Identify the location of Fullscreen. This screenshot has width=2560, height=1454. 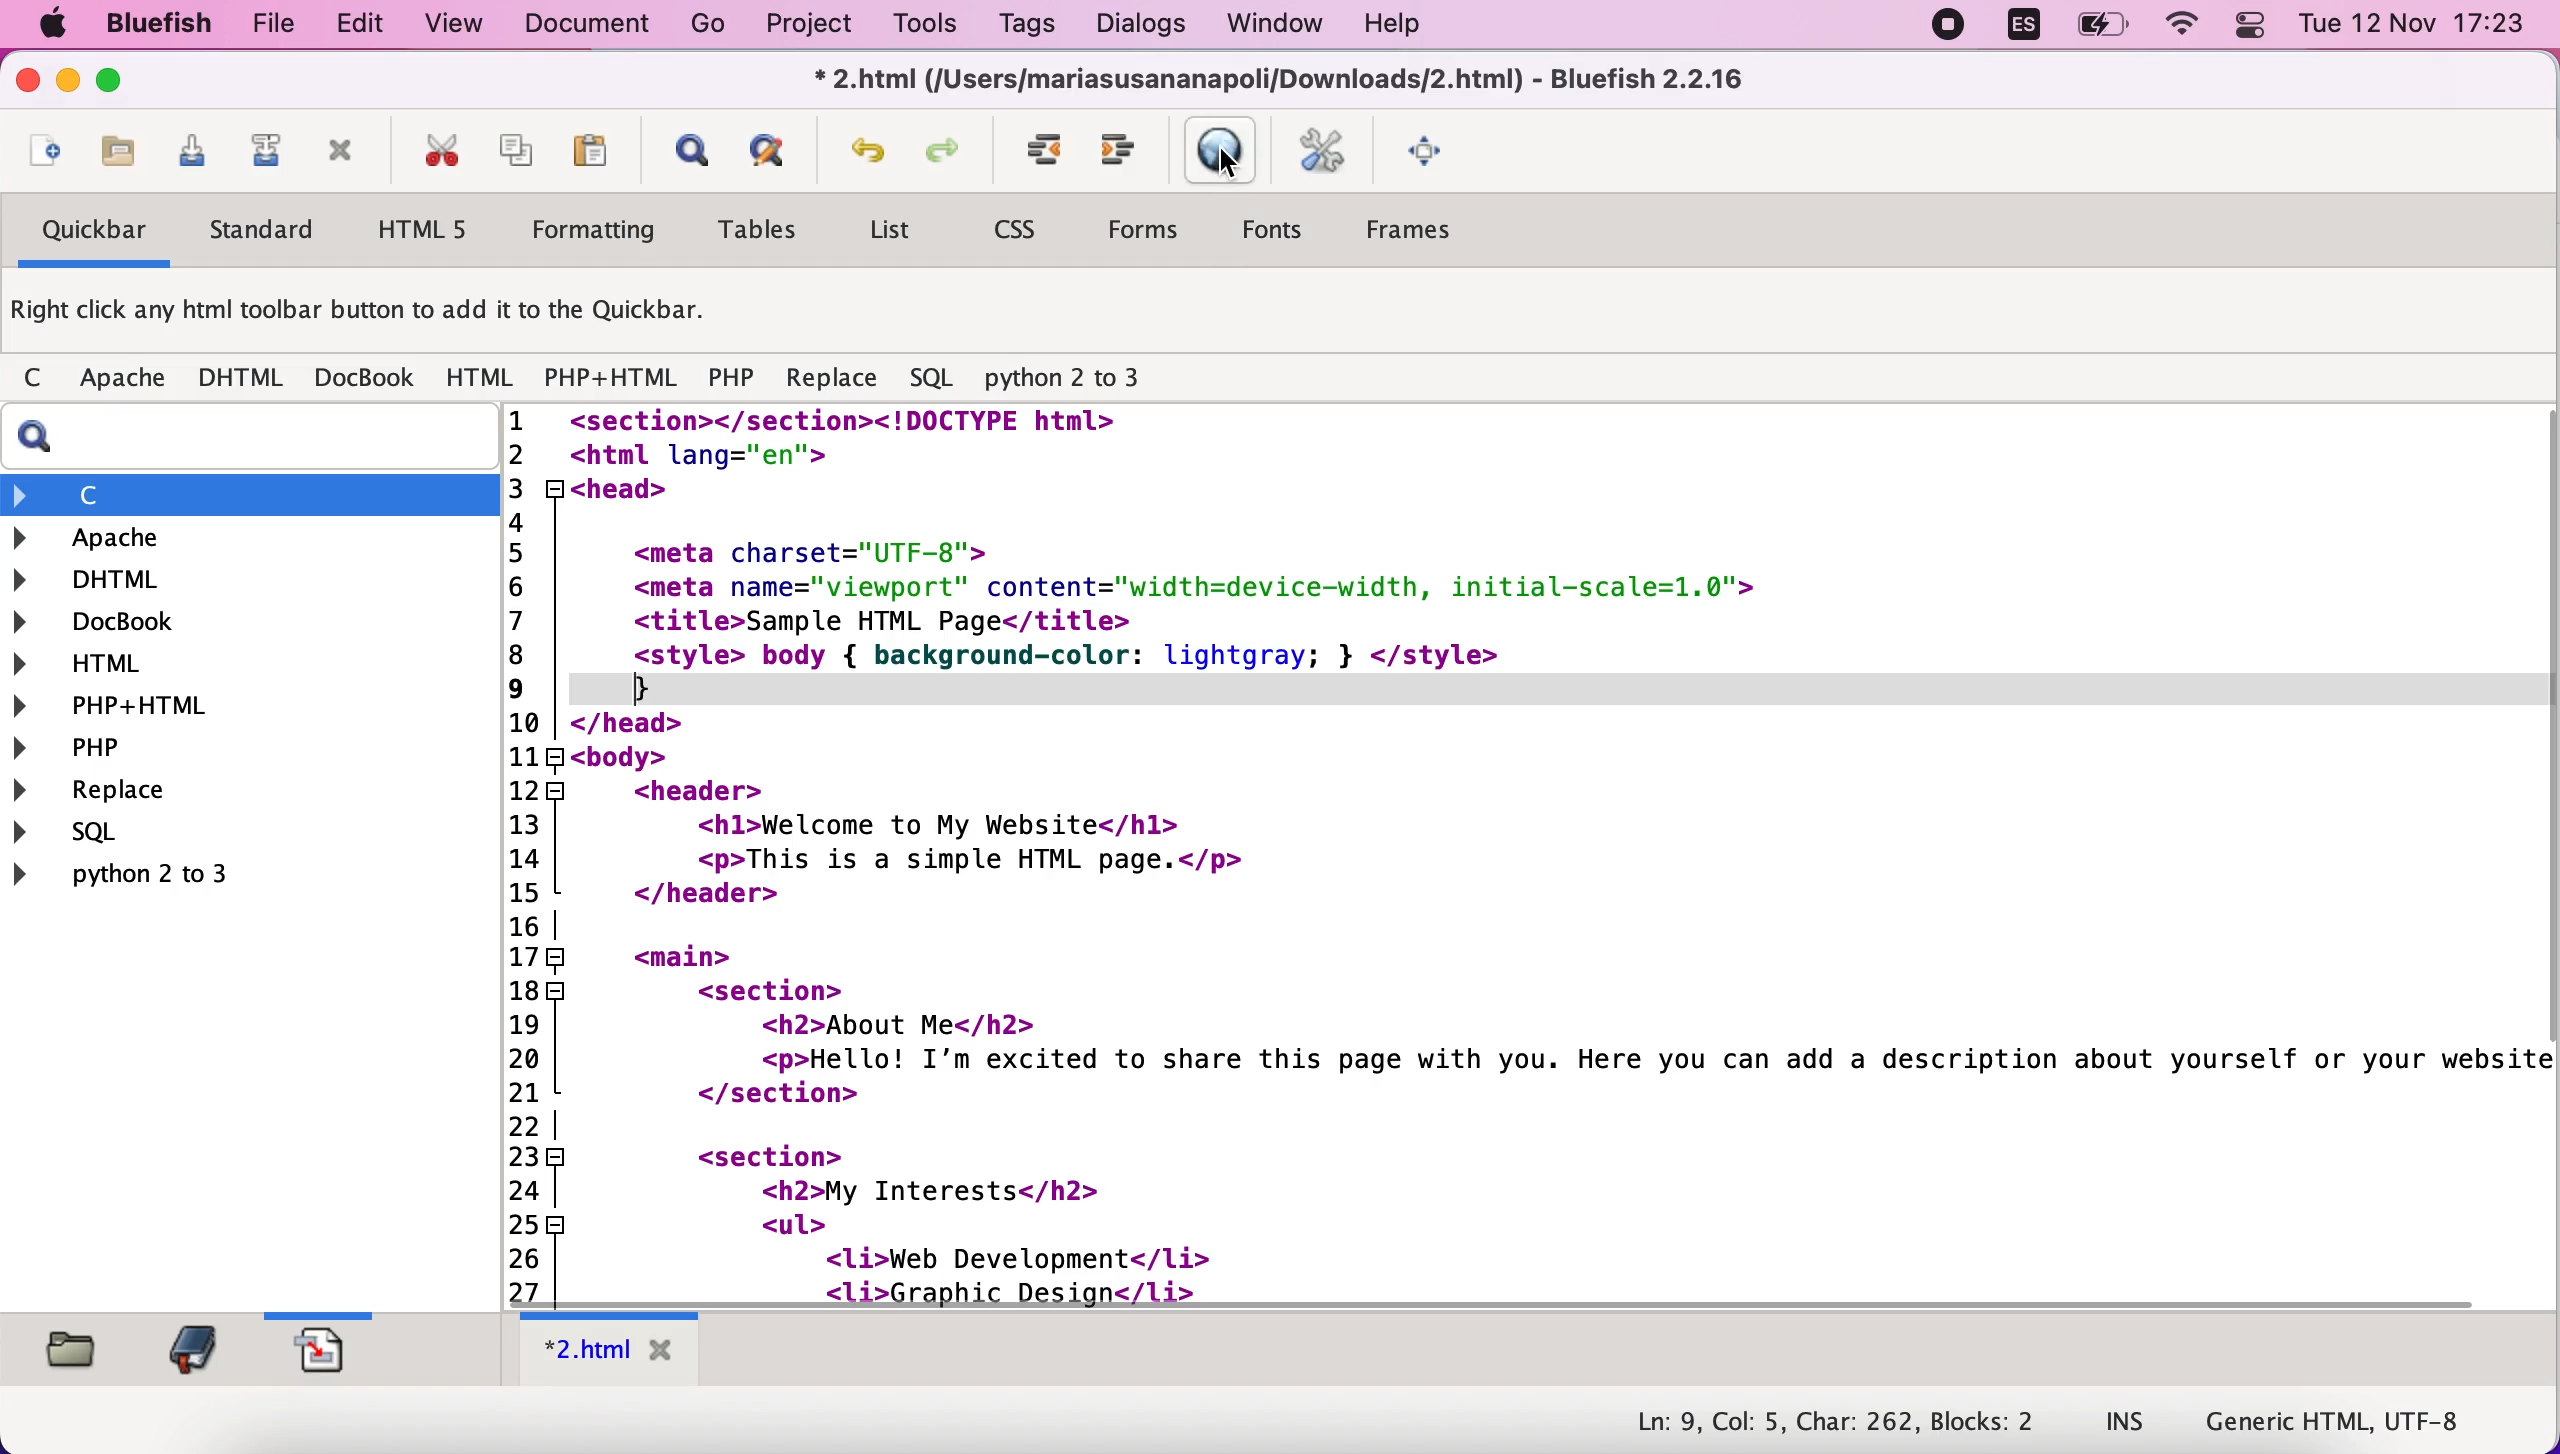
(1437, 153).